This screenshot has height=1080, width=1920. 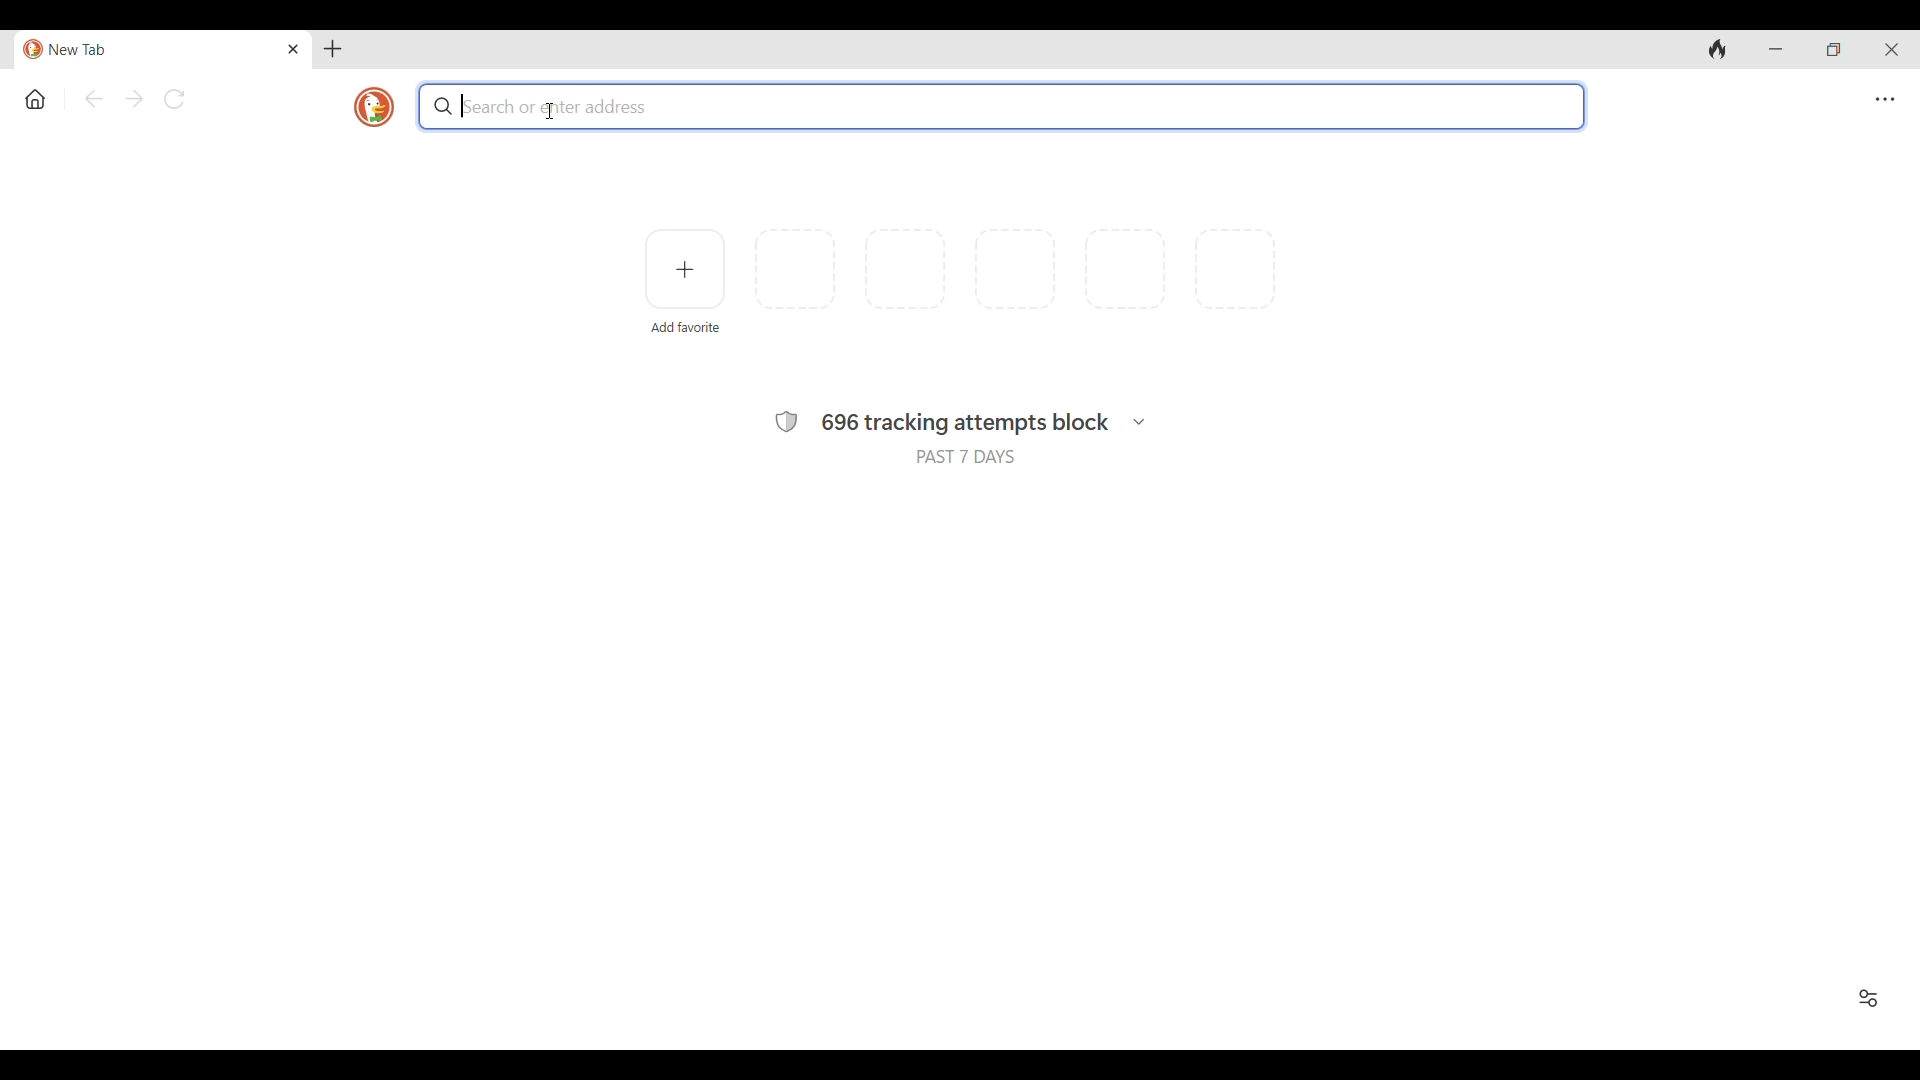 What do you see at coordinates (966, 424) in the screenshot?
I see `696 tracking attempts block` at bounding box center [966, 424].